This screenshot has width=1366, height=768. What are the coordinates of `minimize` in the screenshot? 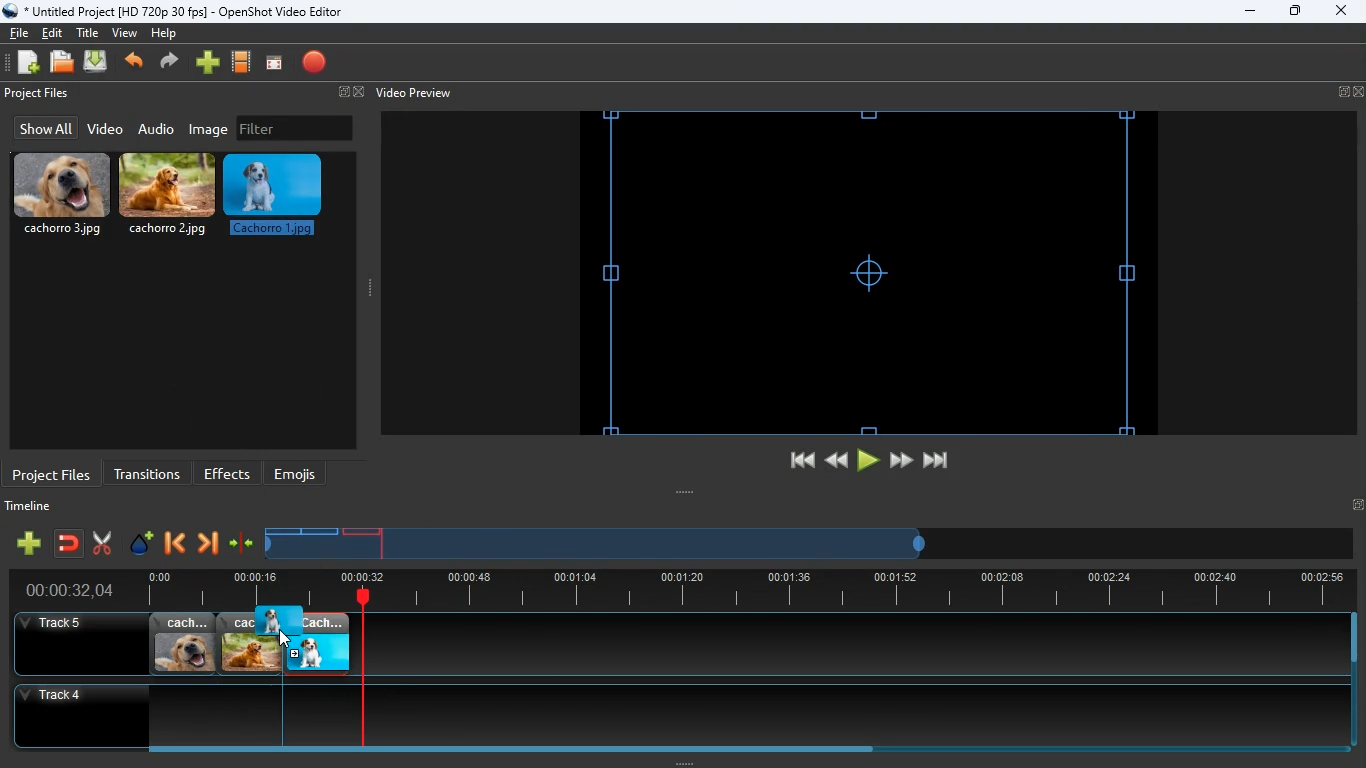 It's located at (1250, 12).